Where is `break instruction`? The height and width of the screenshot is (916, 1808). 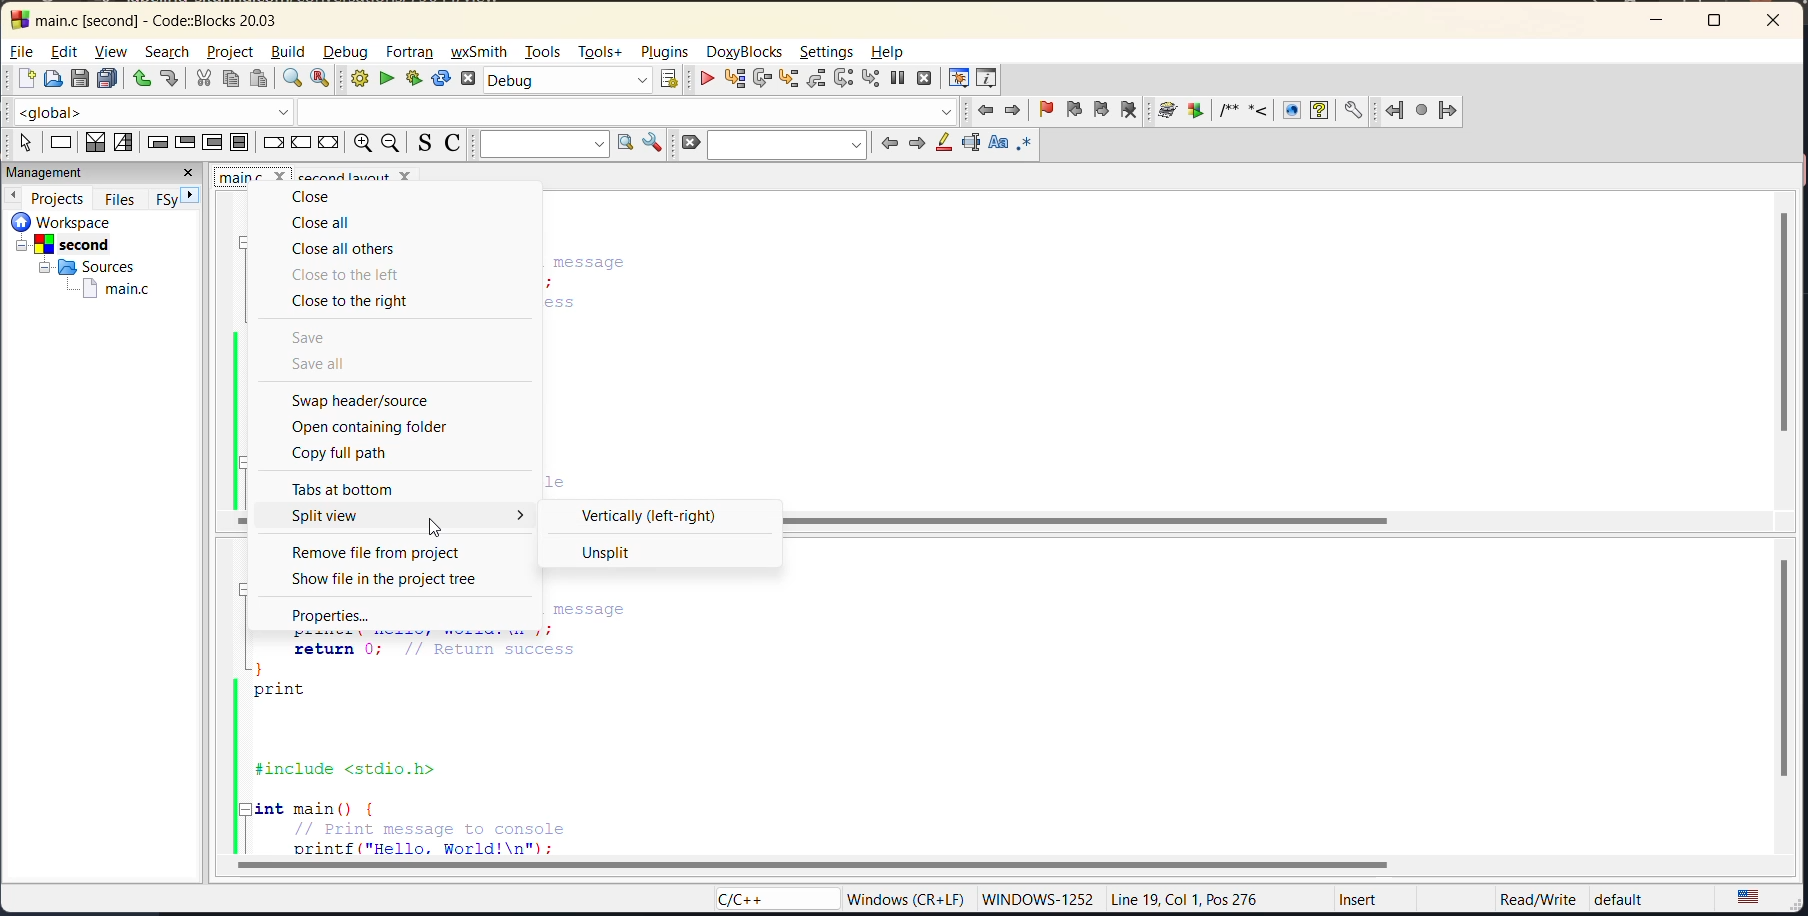
break instruction is located at coordinates (272, 143).